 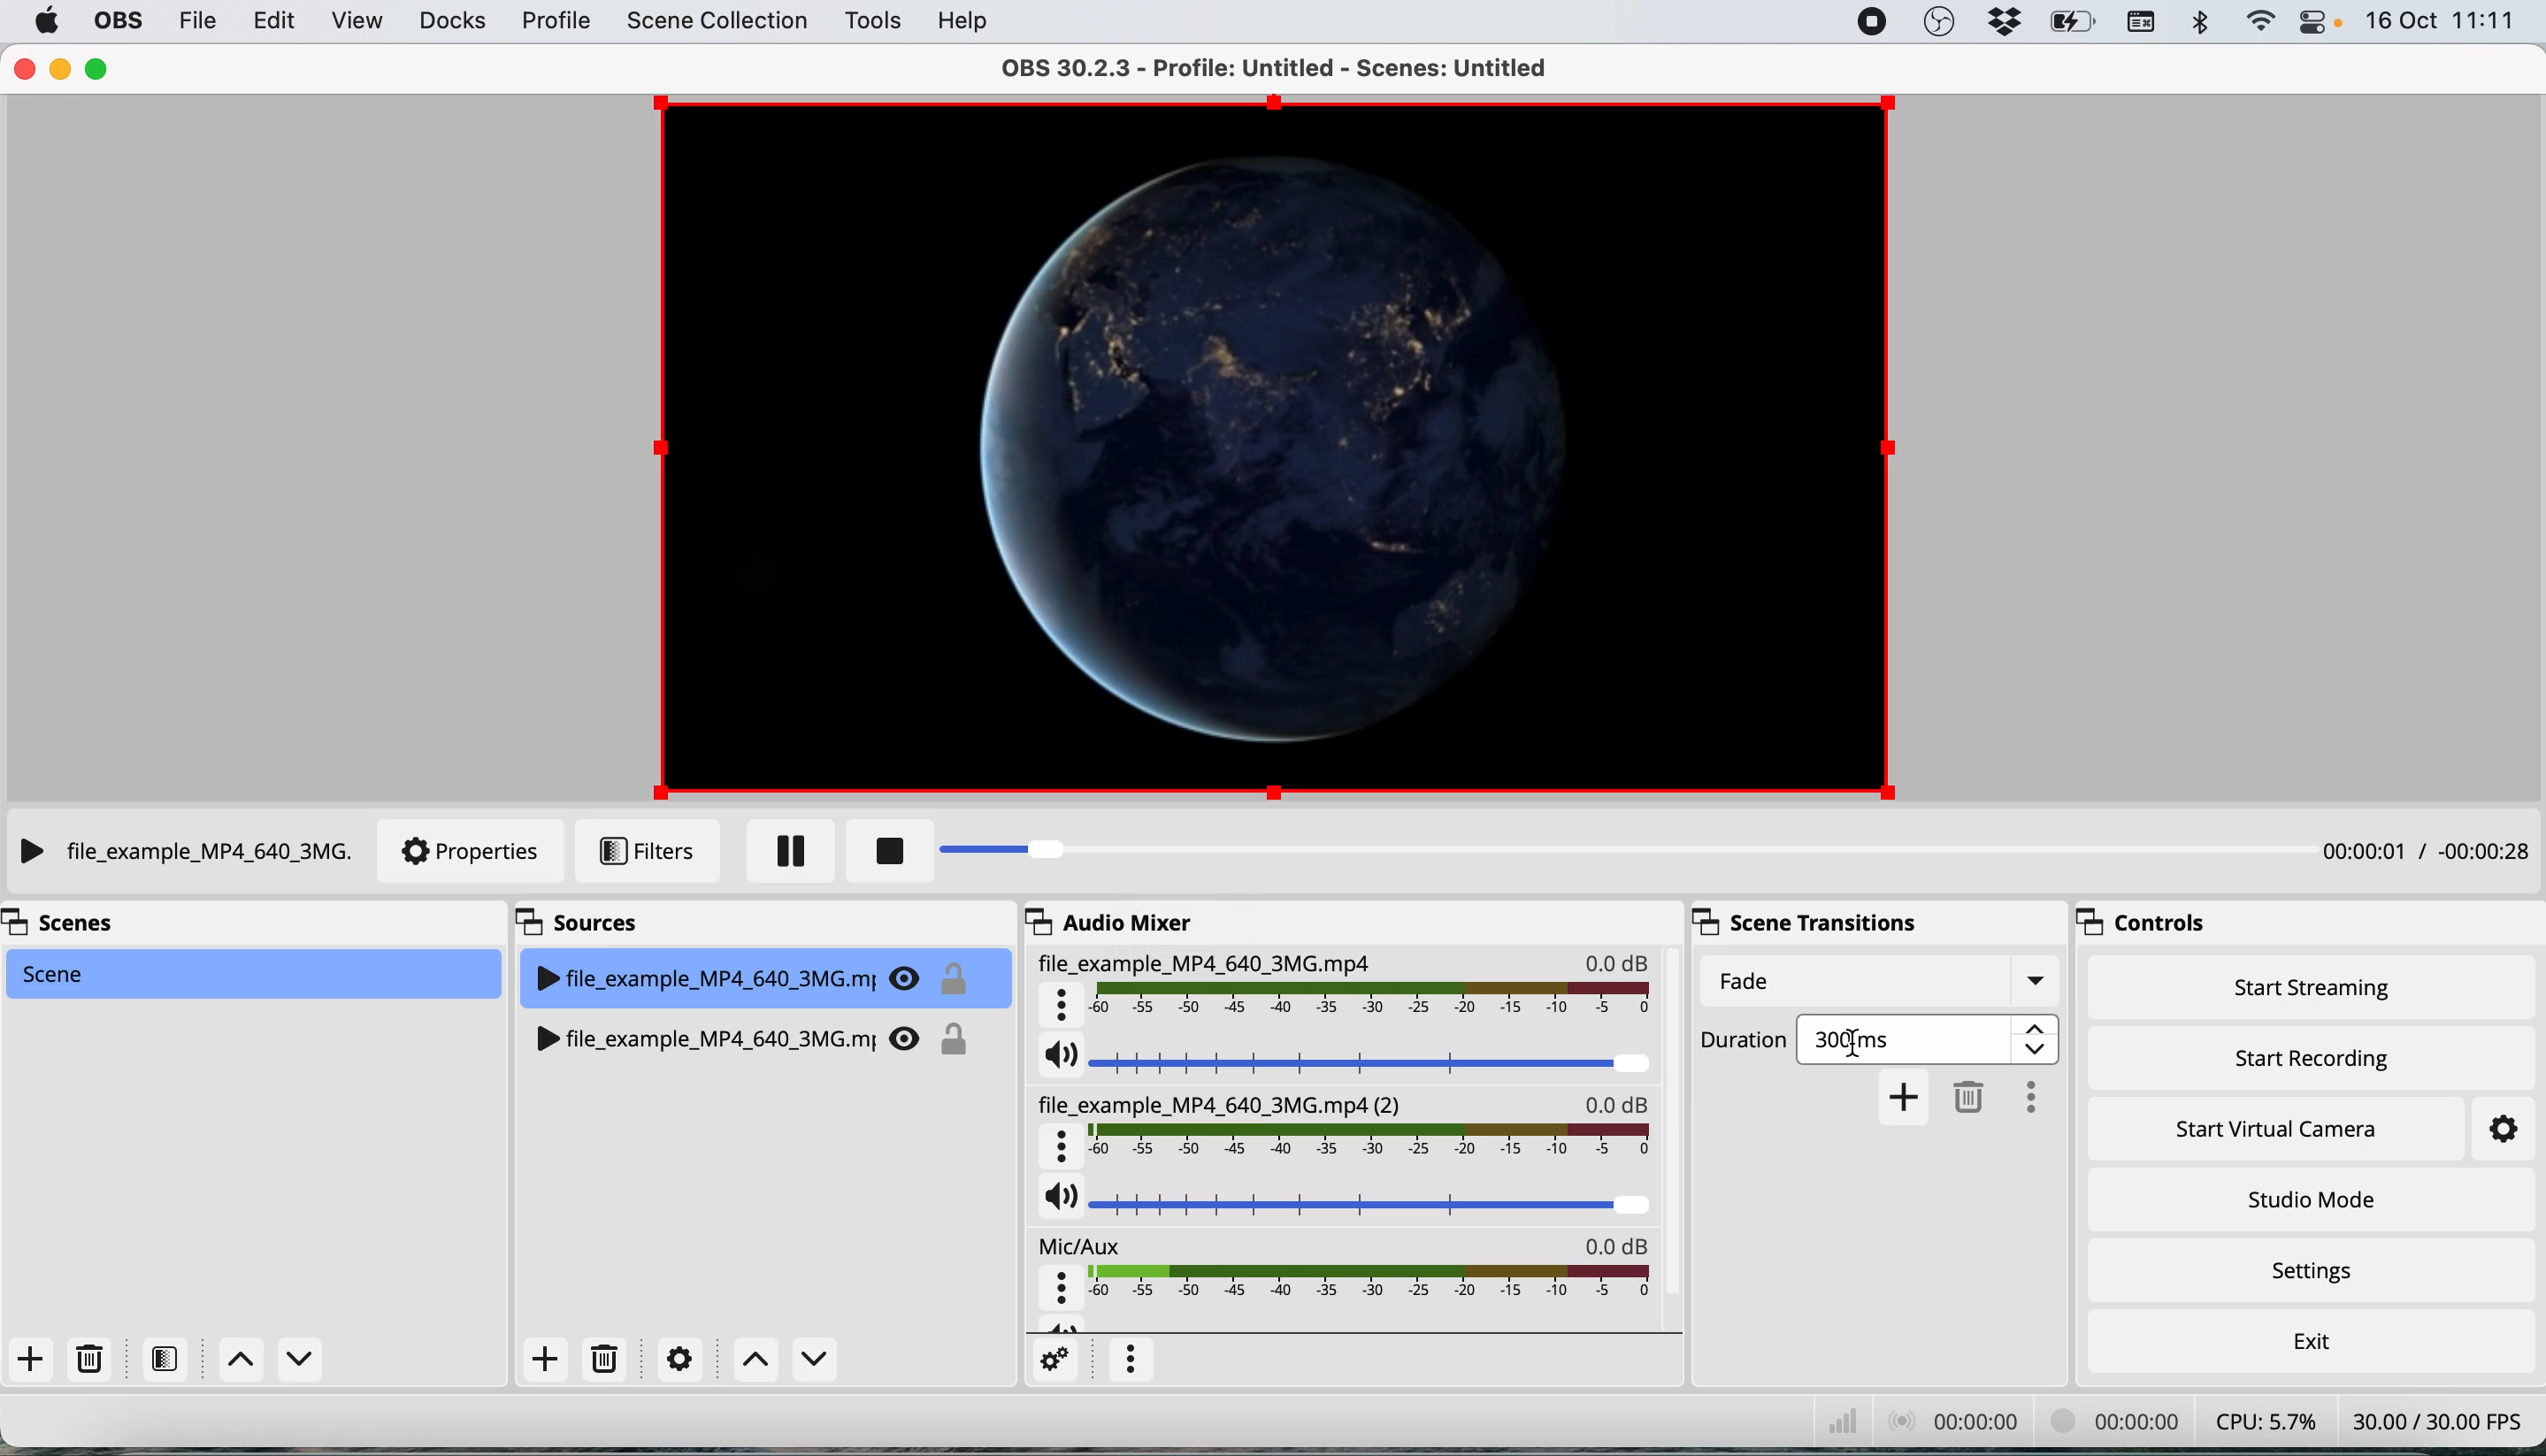 I want to click on source, so click(x=761, y=1033).